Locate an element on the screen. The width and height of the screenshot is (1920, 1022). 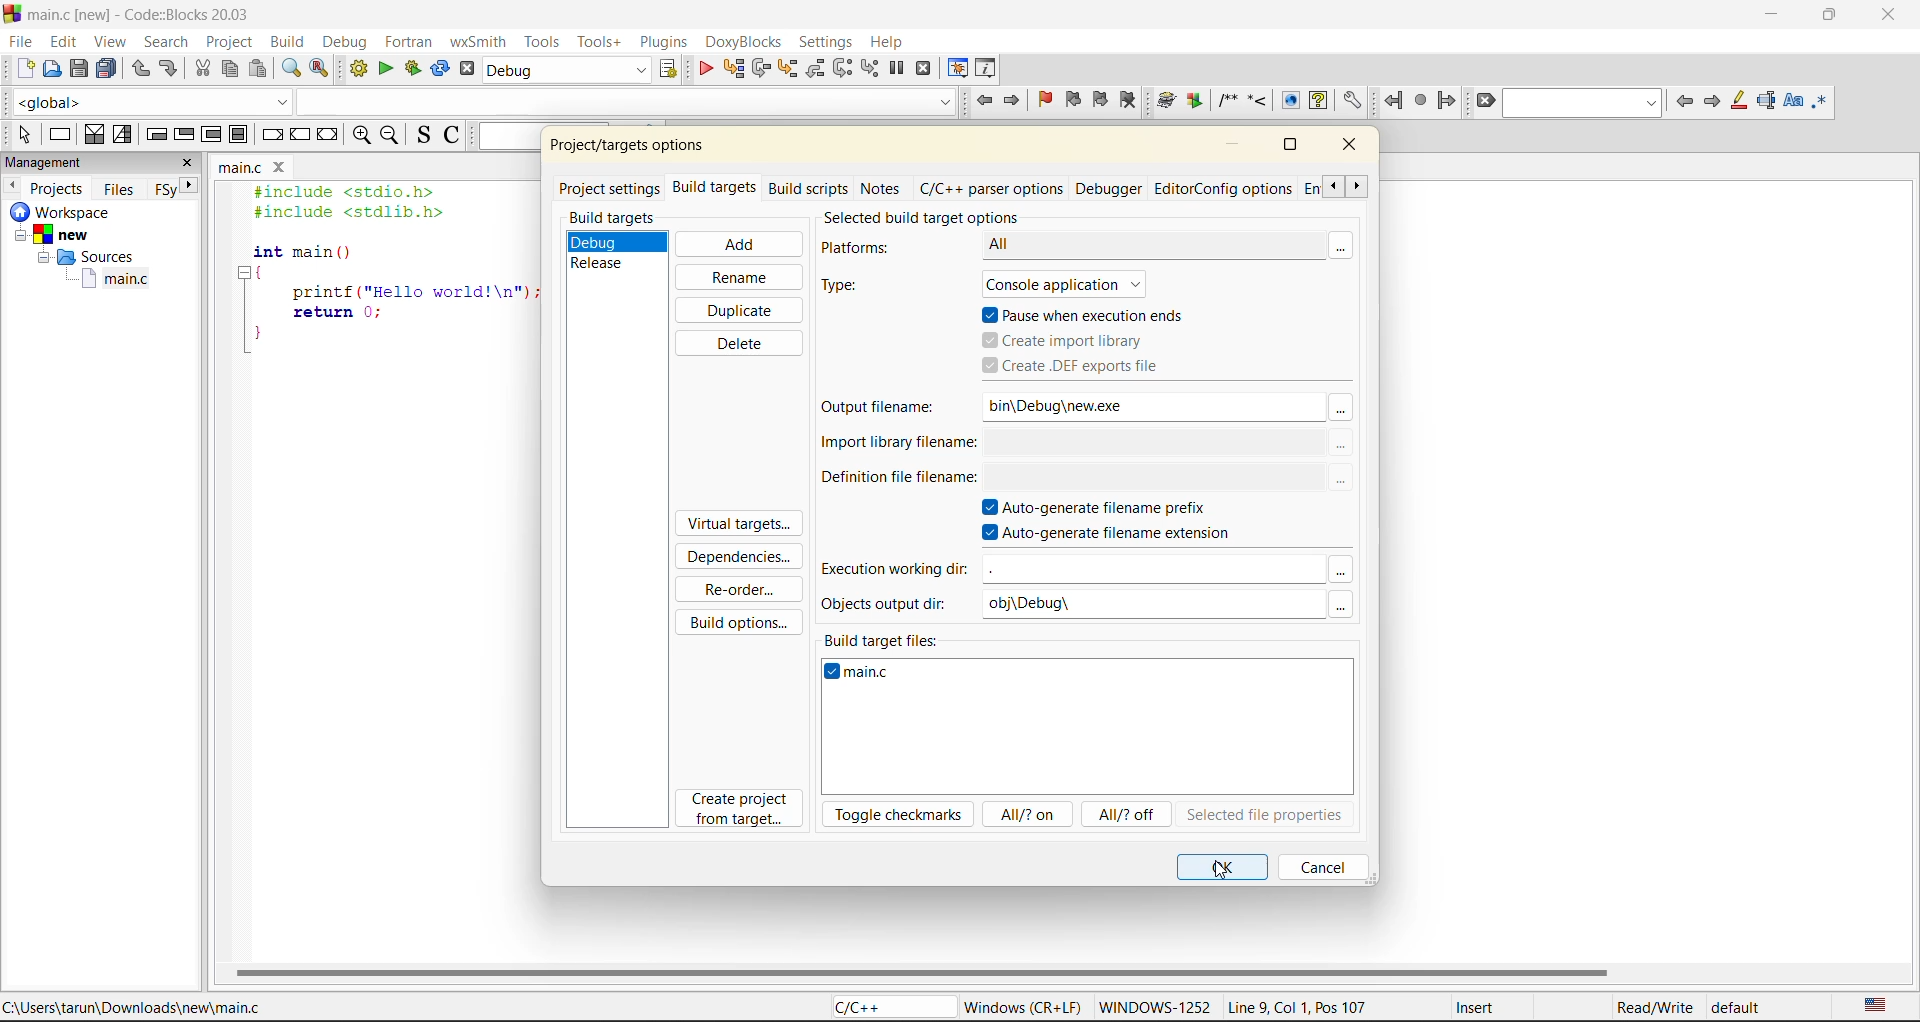
clear is located at coordinates (1487, 102).